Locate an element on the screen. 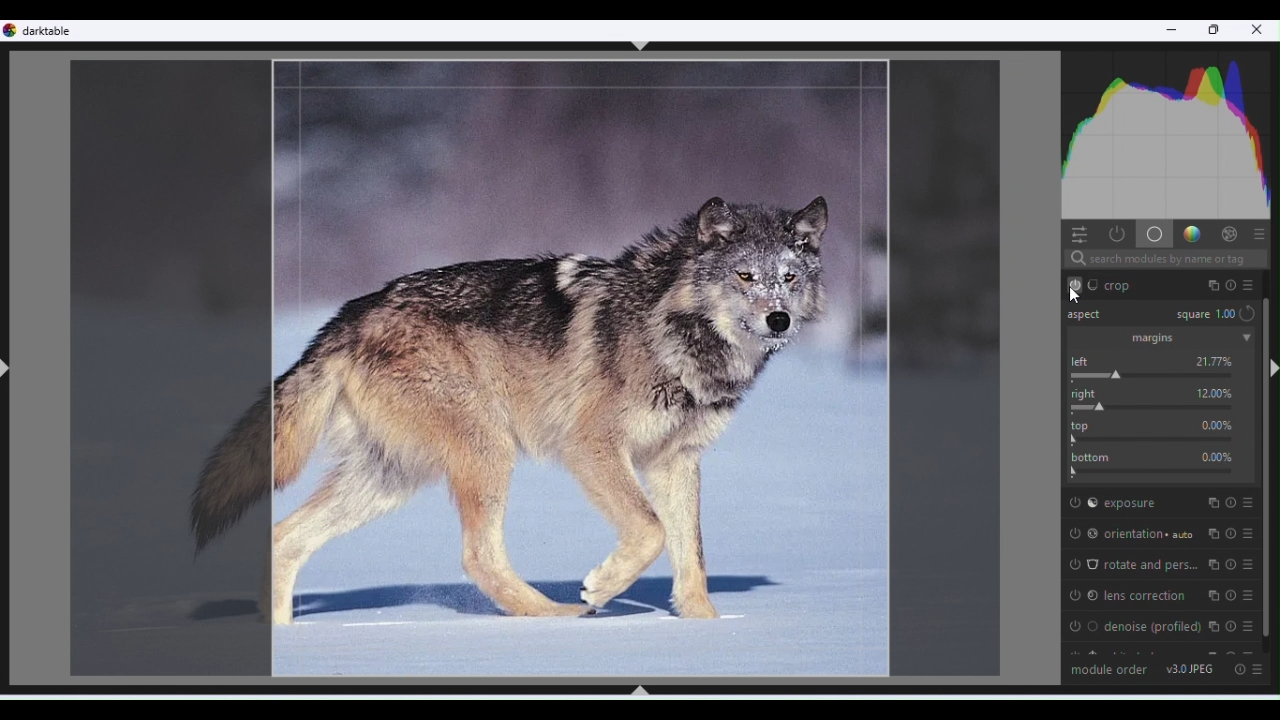  Reset is located at coordinates (1238, 668).